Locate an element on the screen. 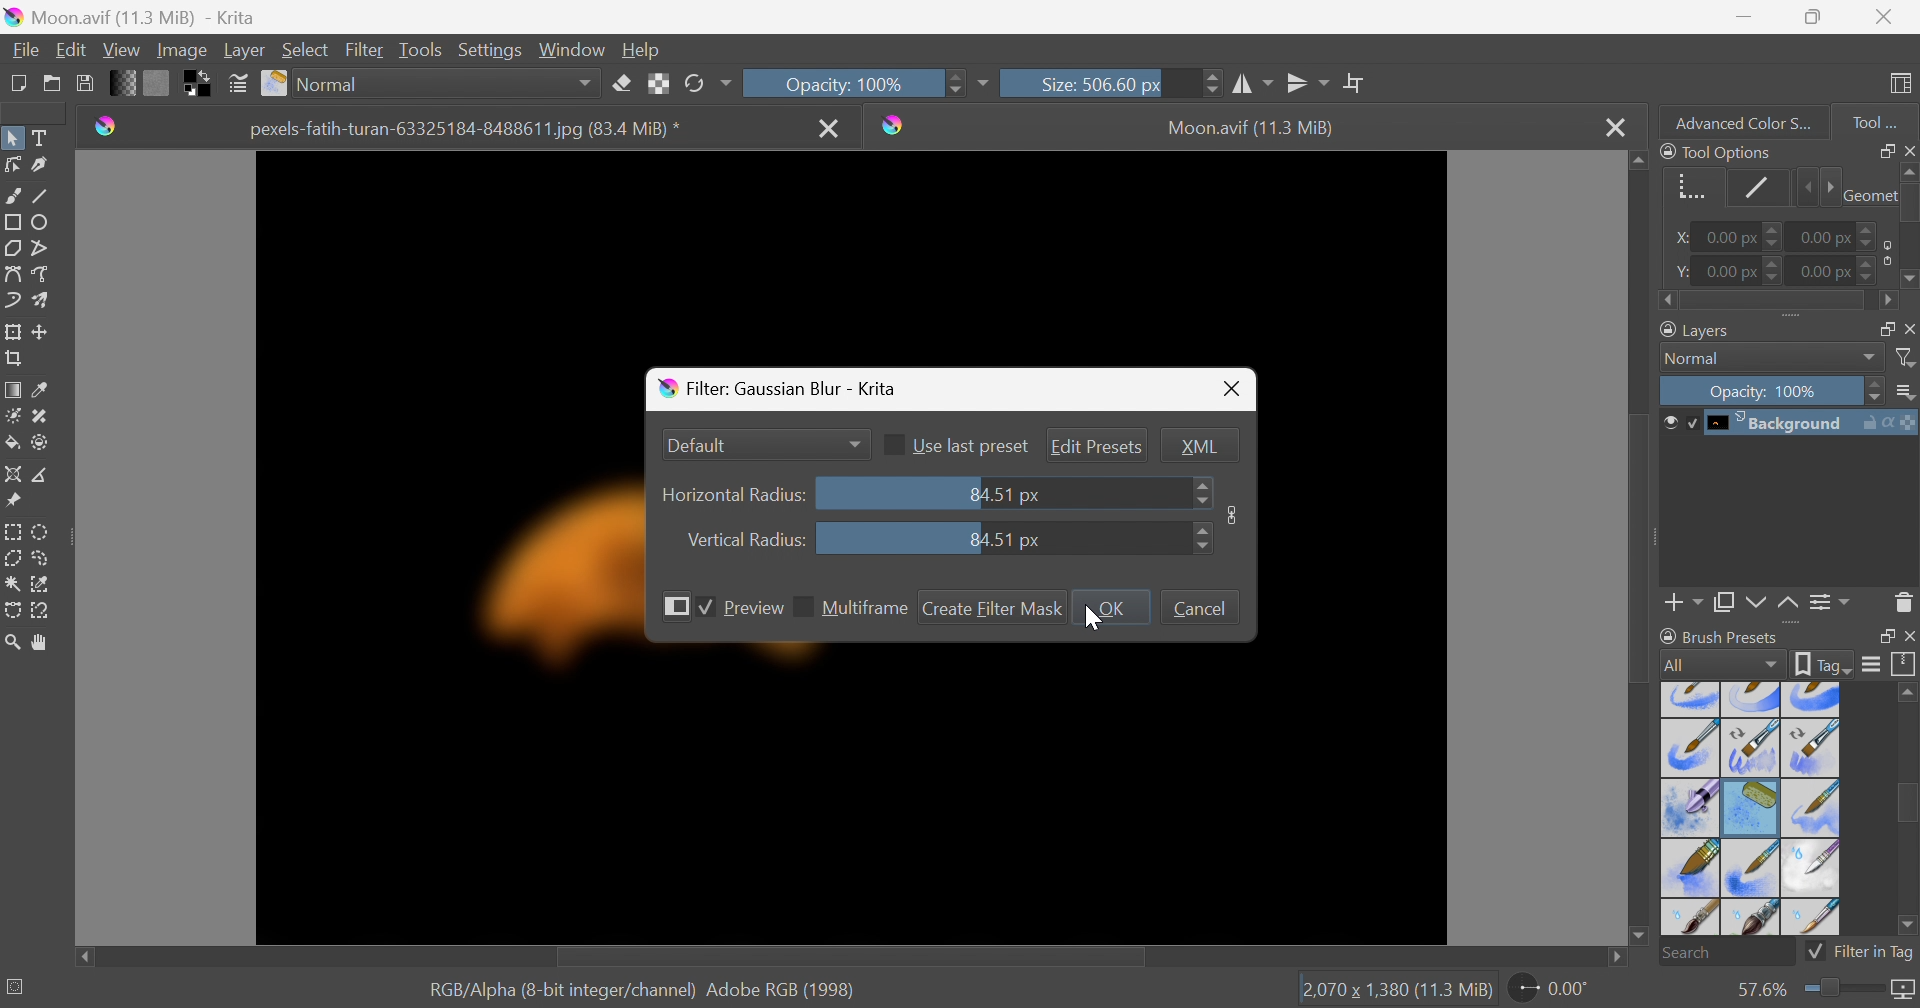 This screenshot has height=1008, width=1920. Wrap around mode is located at coordinates (1353, 81).